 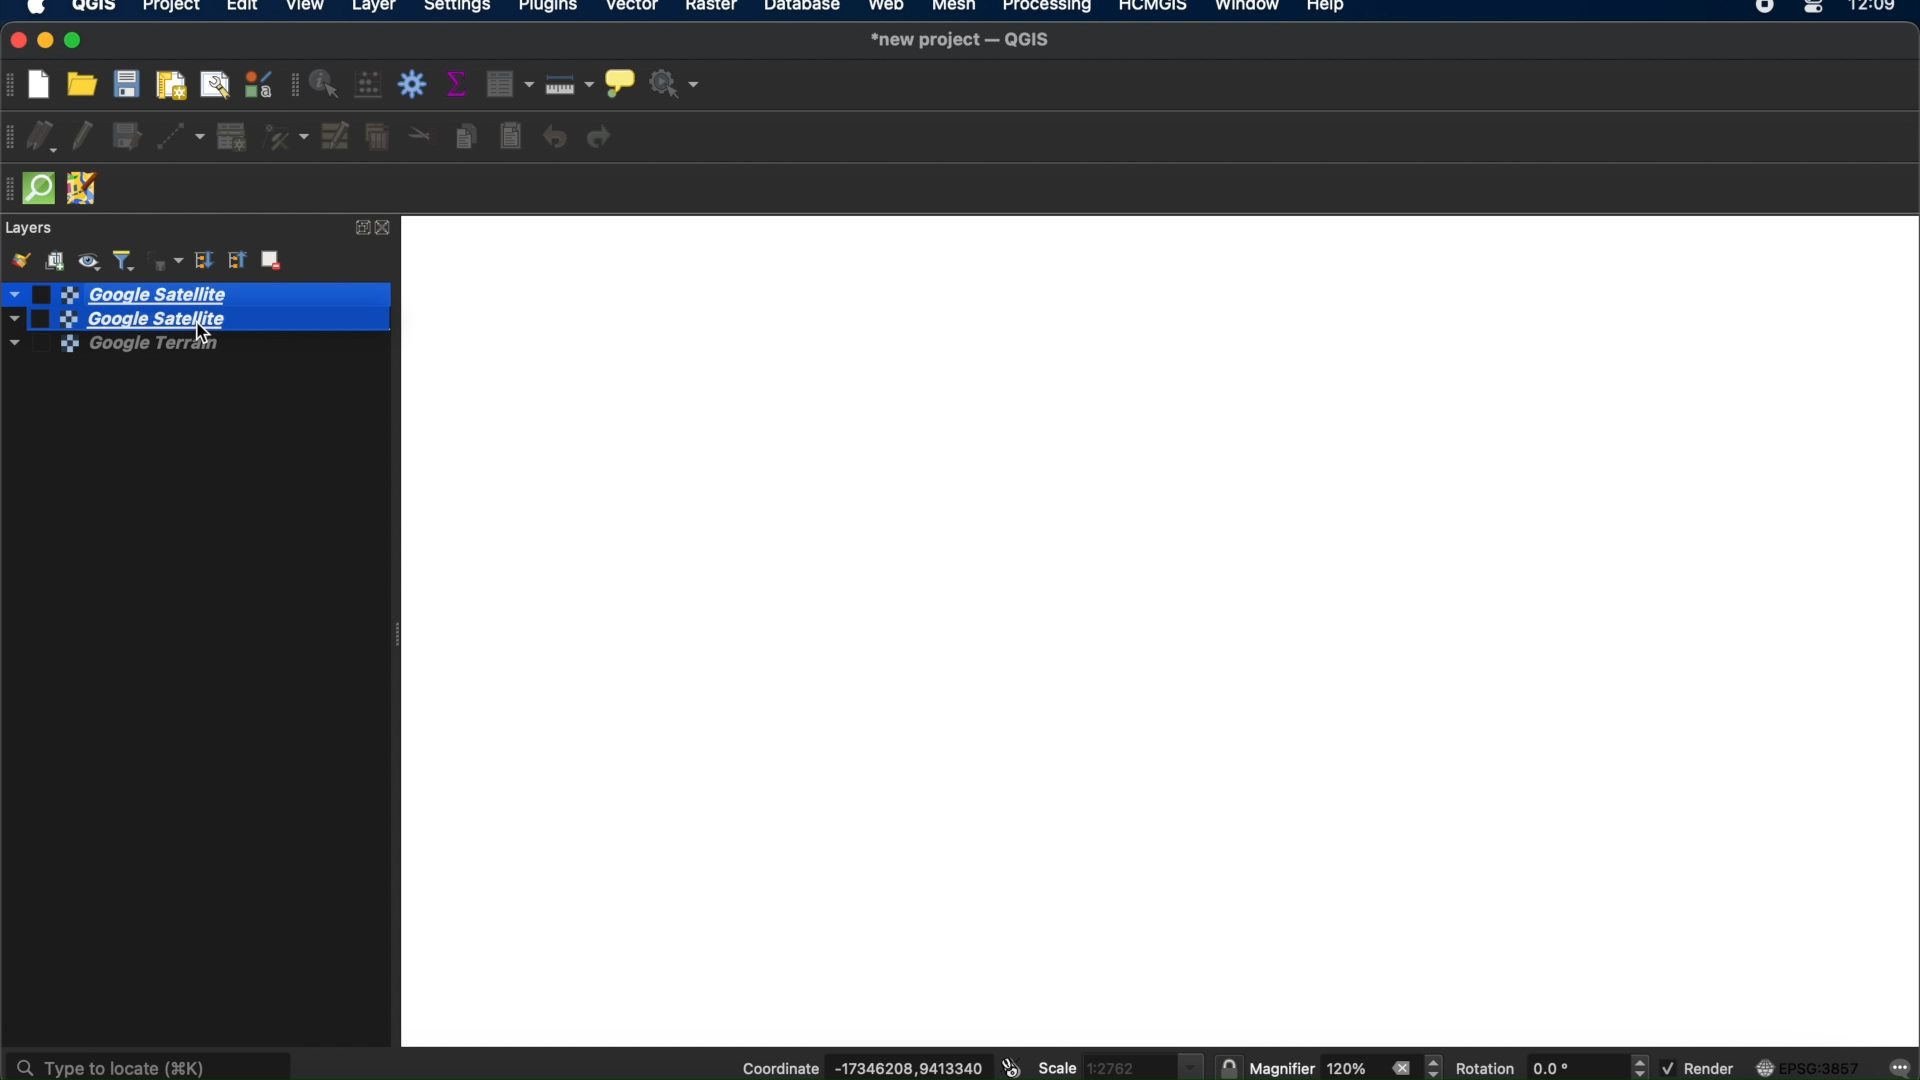 I want to click on settings, so click(x=458, y=8).